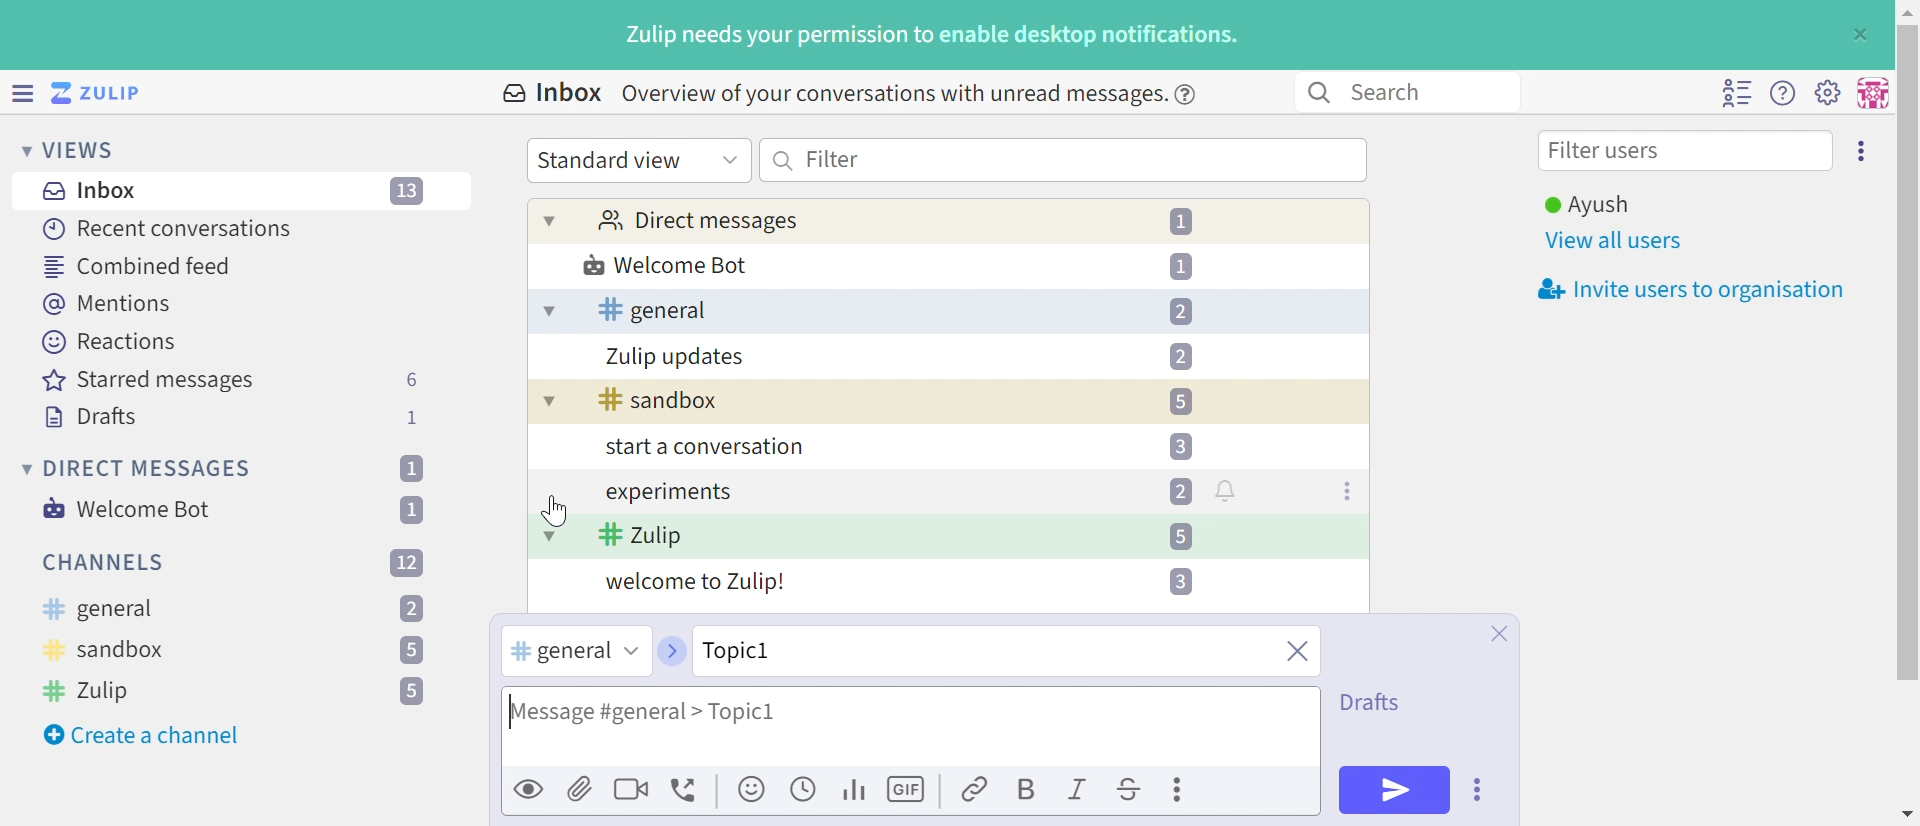 The height and width of the screenshot is (826, 1920). What do you see at coordinates (652, 310) in the screenshot?
I see `general` at bounding box center [652, 310].